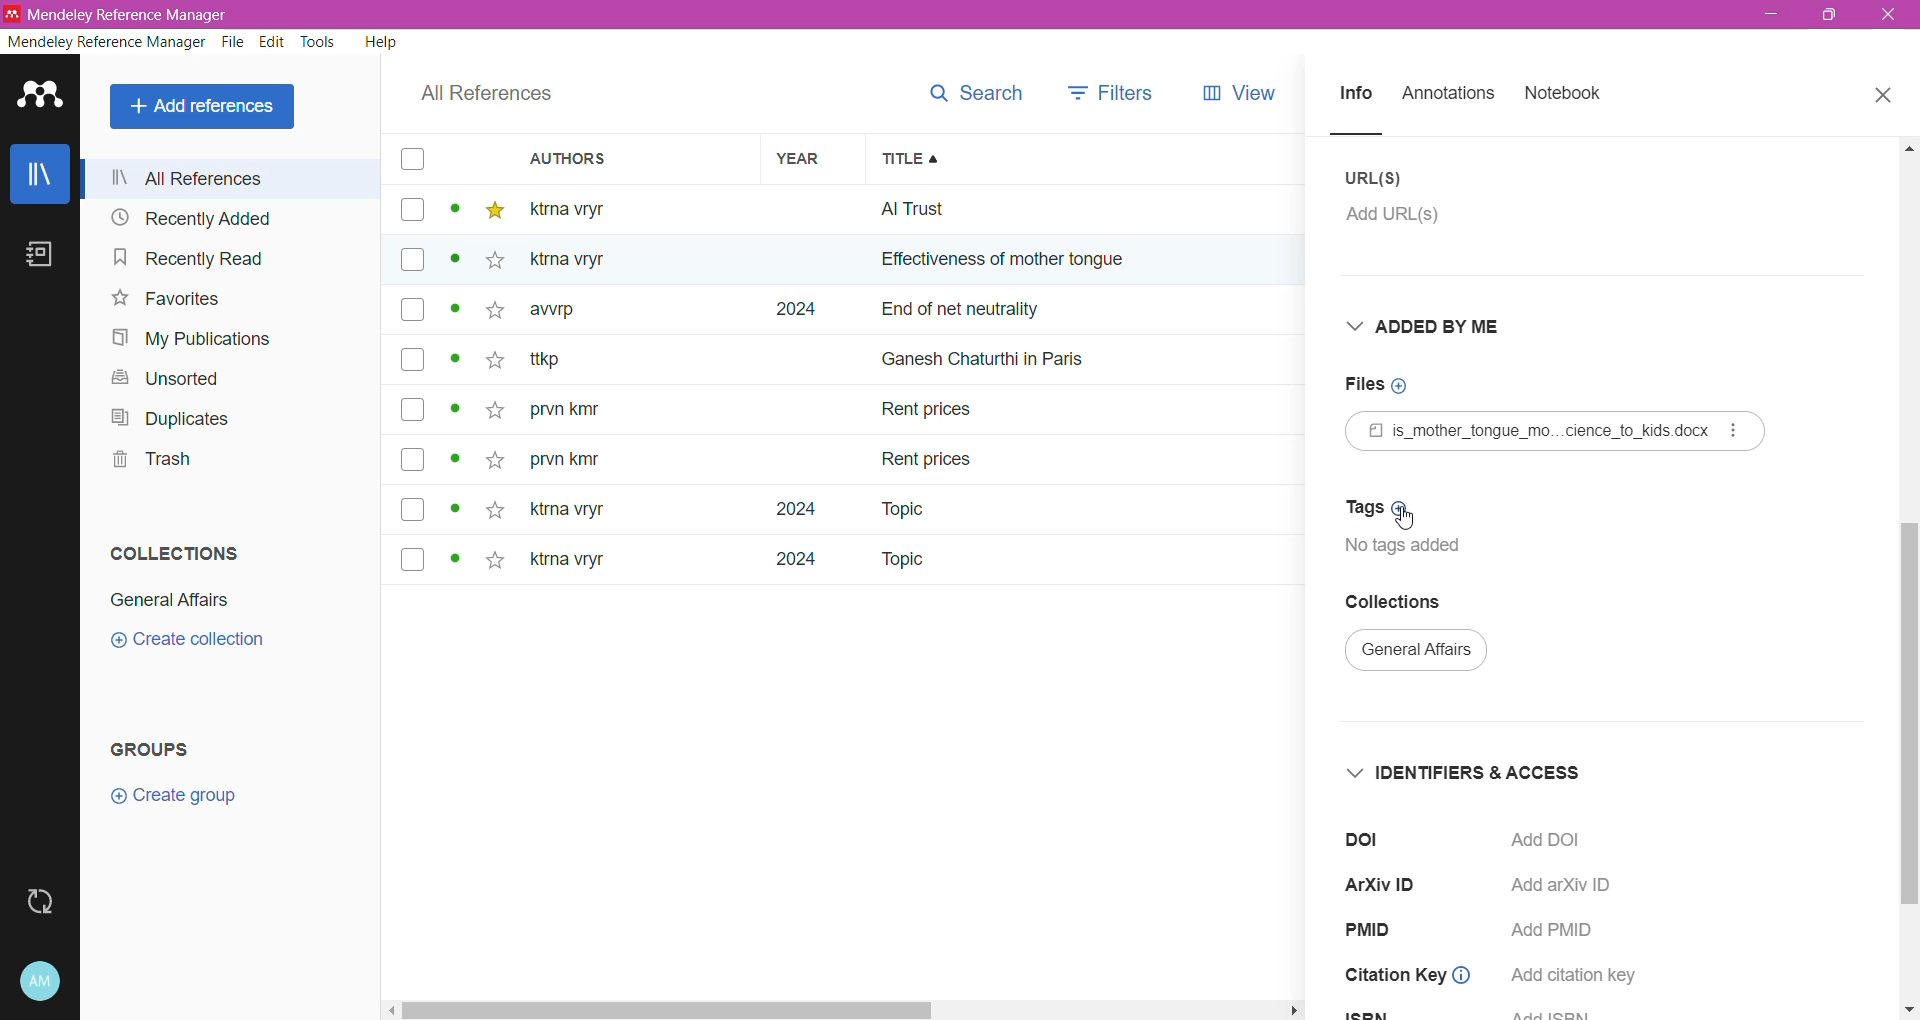 The height and width of the screenshot is (1020, 1920). What do you see at coordinates (457, 509) in the screenshot?
I see `dot ` at bounding box center [457, 509].